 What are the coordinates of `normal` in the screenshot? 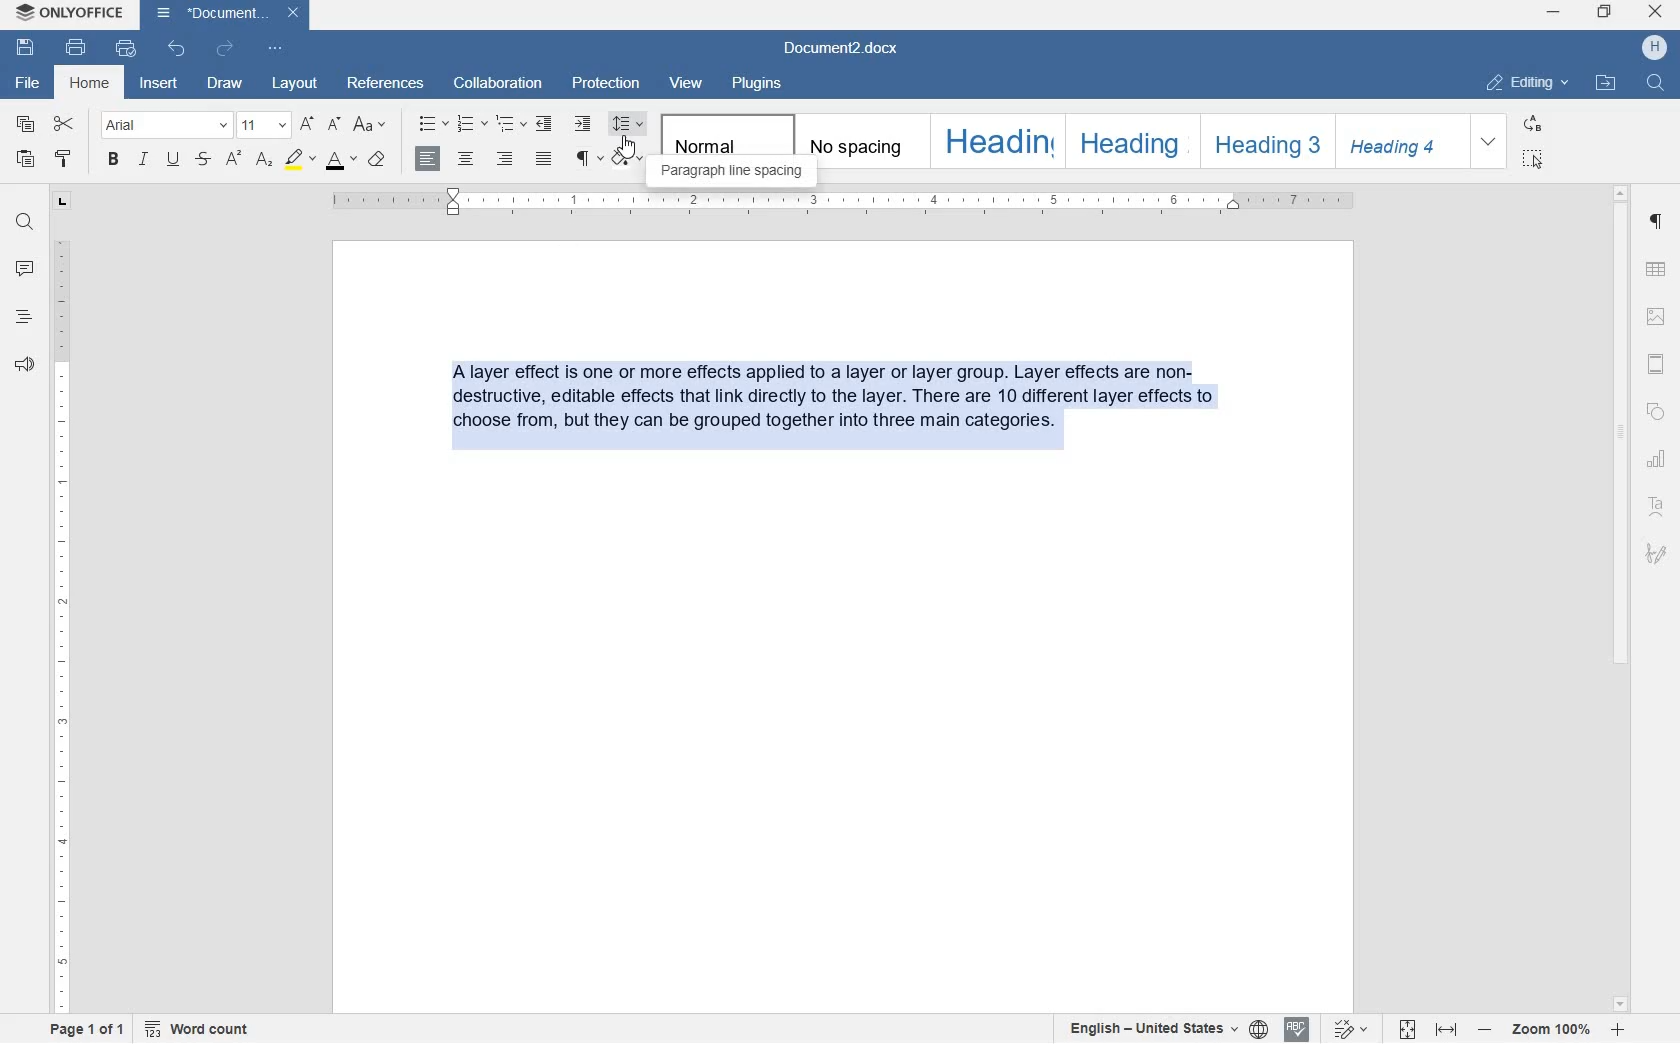 It's located at (723, 134).